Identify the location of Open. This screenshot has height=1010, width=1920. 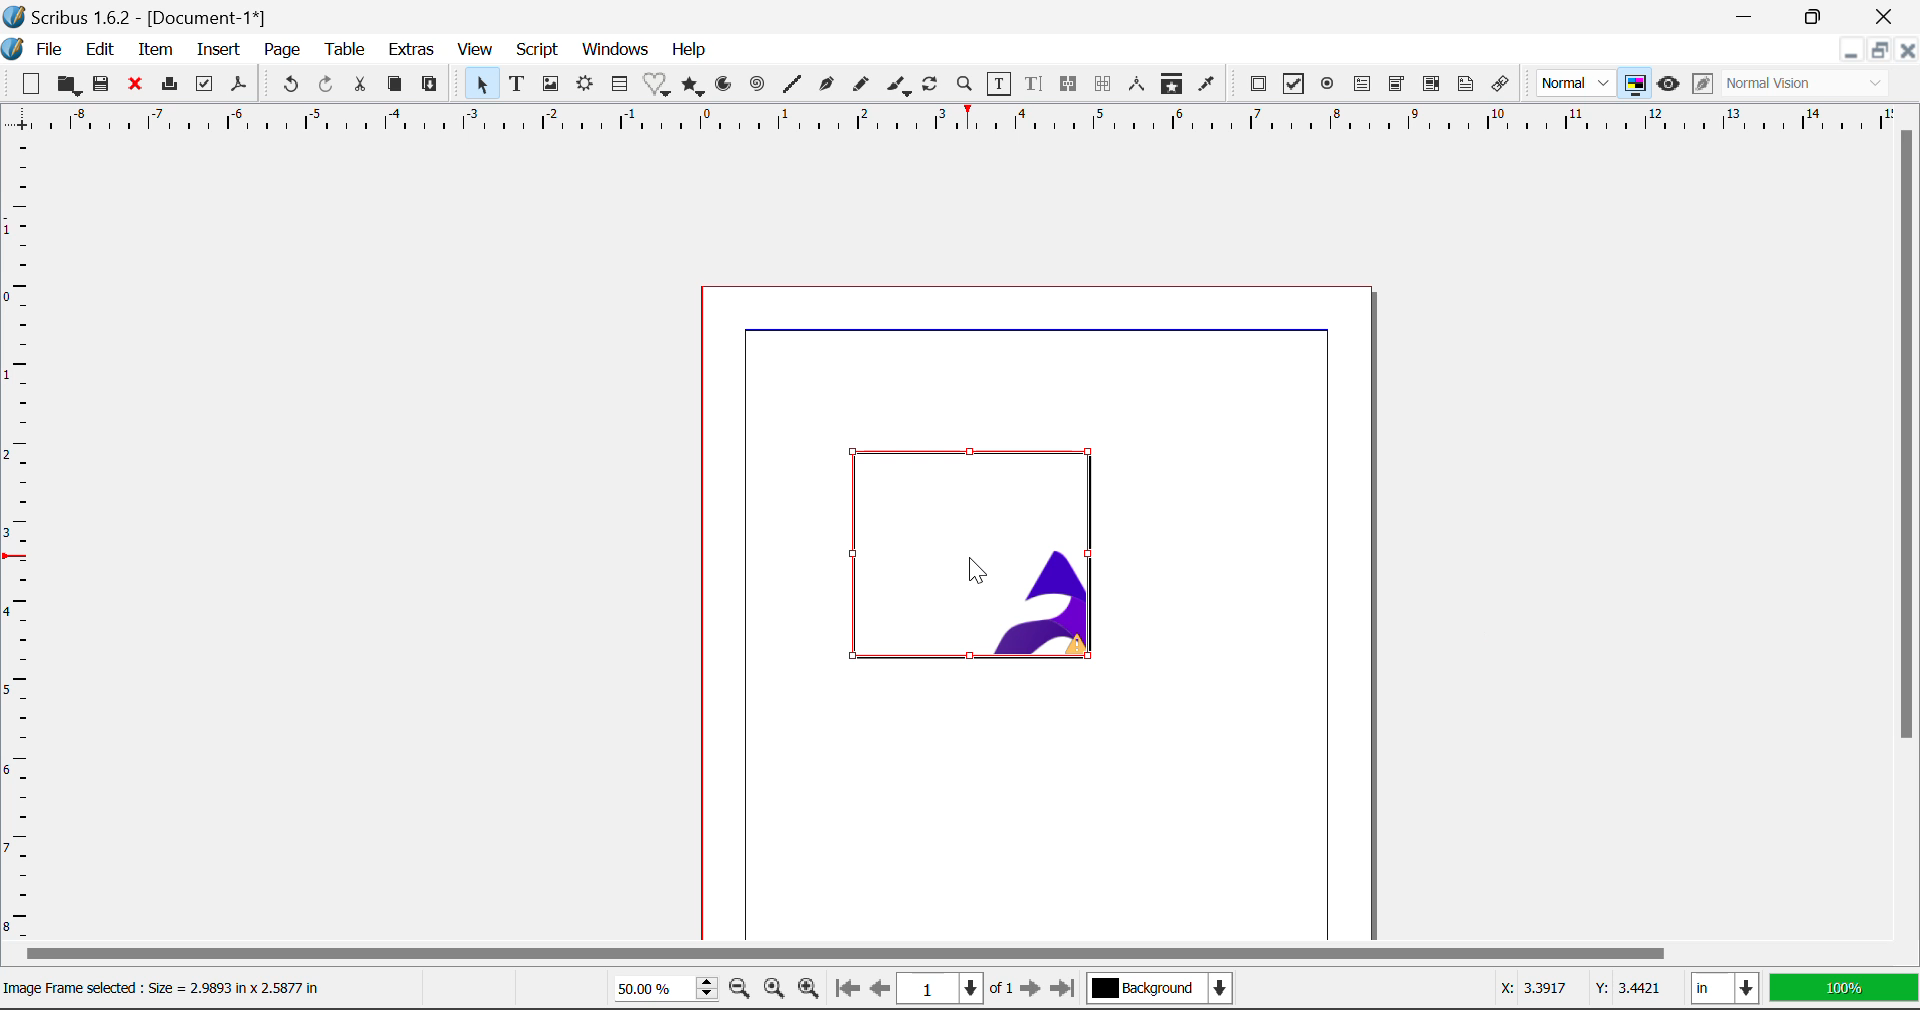
(68, 86).